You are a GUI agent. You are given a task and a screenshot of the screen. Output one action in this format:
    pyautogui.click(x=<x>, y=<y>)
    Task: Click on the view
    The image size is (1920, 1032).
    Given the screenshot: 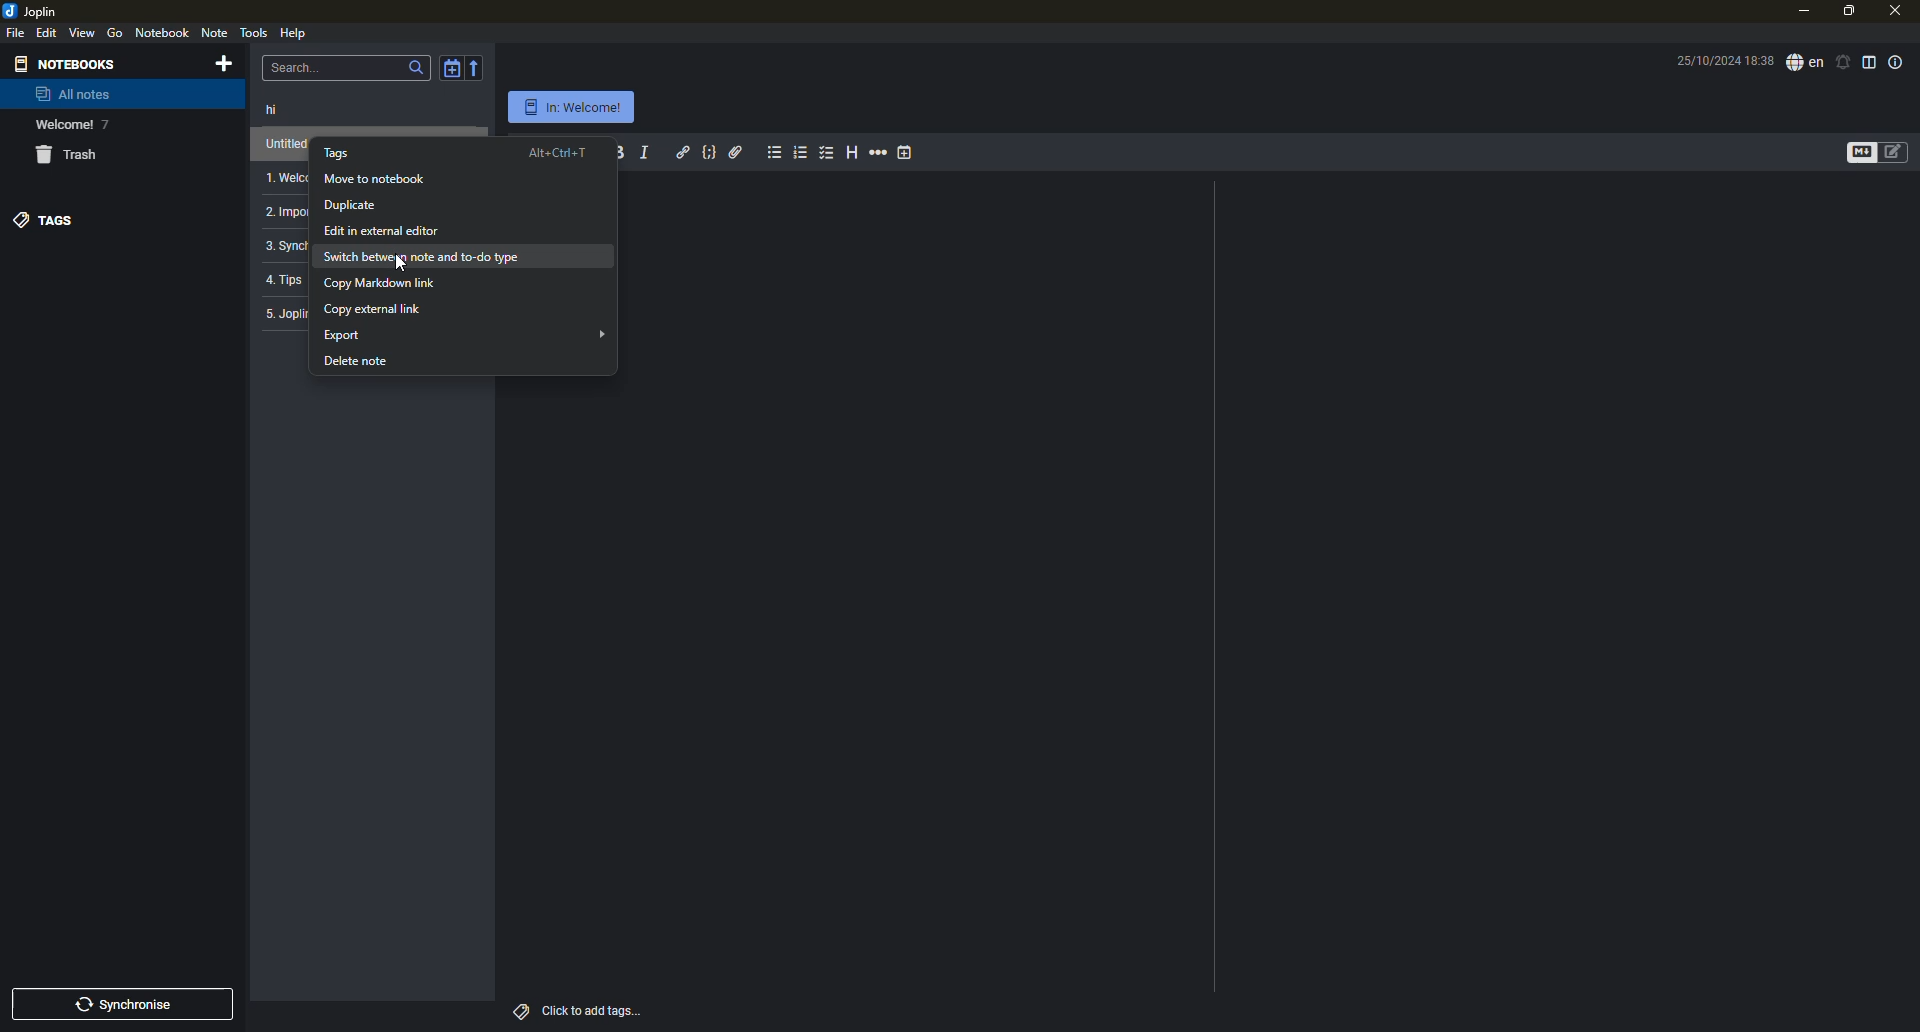 What is the action you would take?
    pyautogui.click(x=83, y=33)
    